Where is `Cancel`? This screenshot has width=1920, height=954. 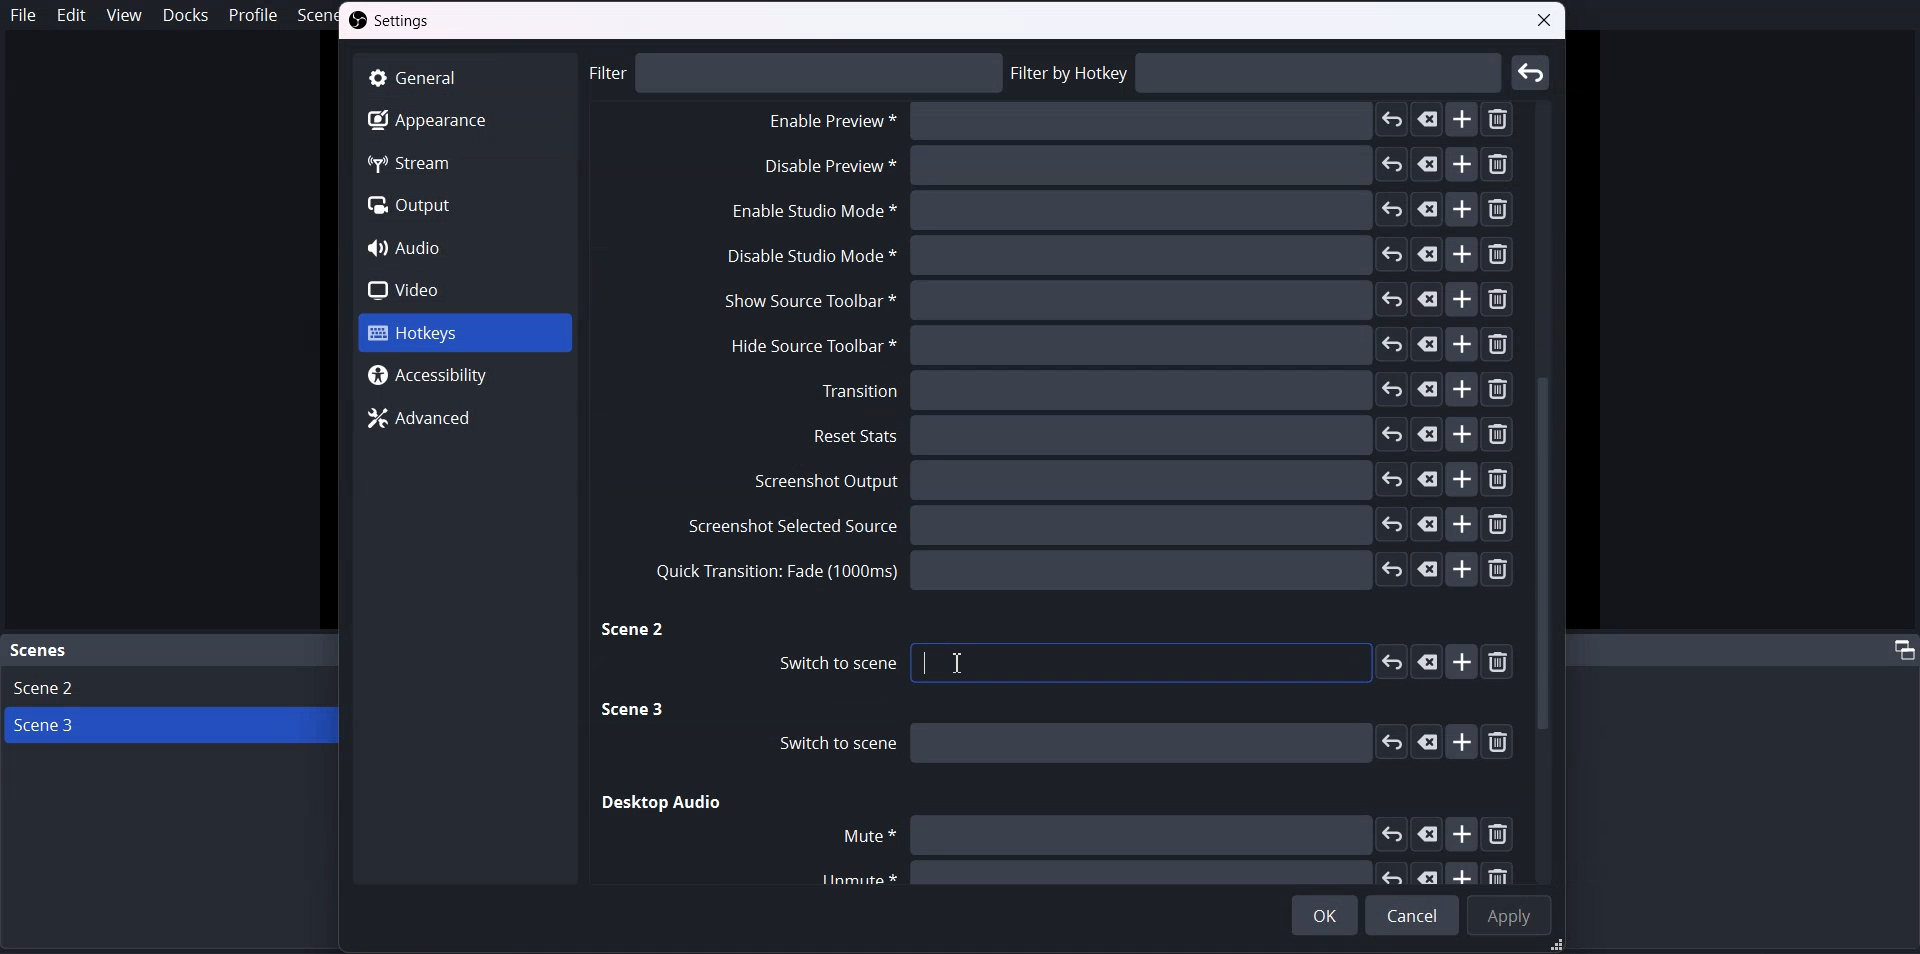
Cancel is located at coordinates (1412, 915).